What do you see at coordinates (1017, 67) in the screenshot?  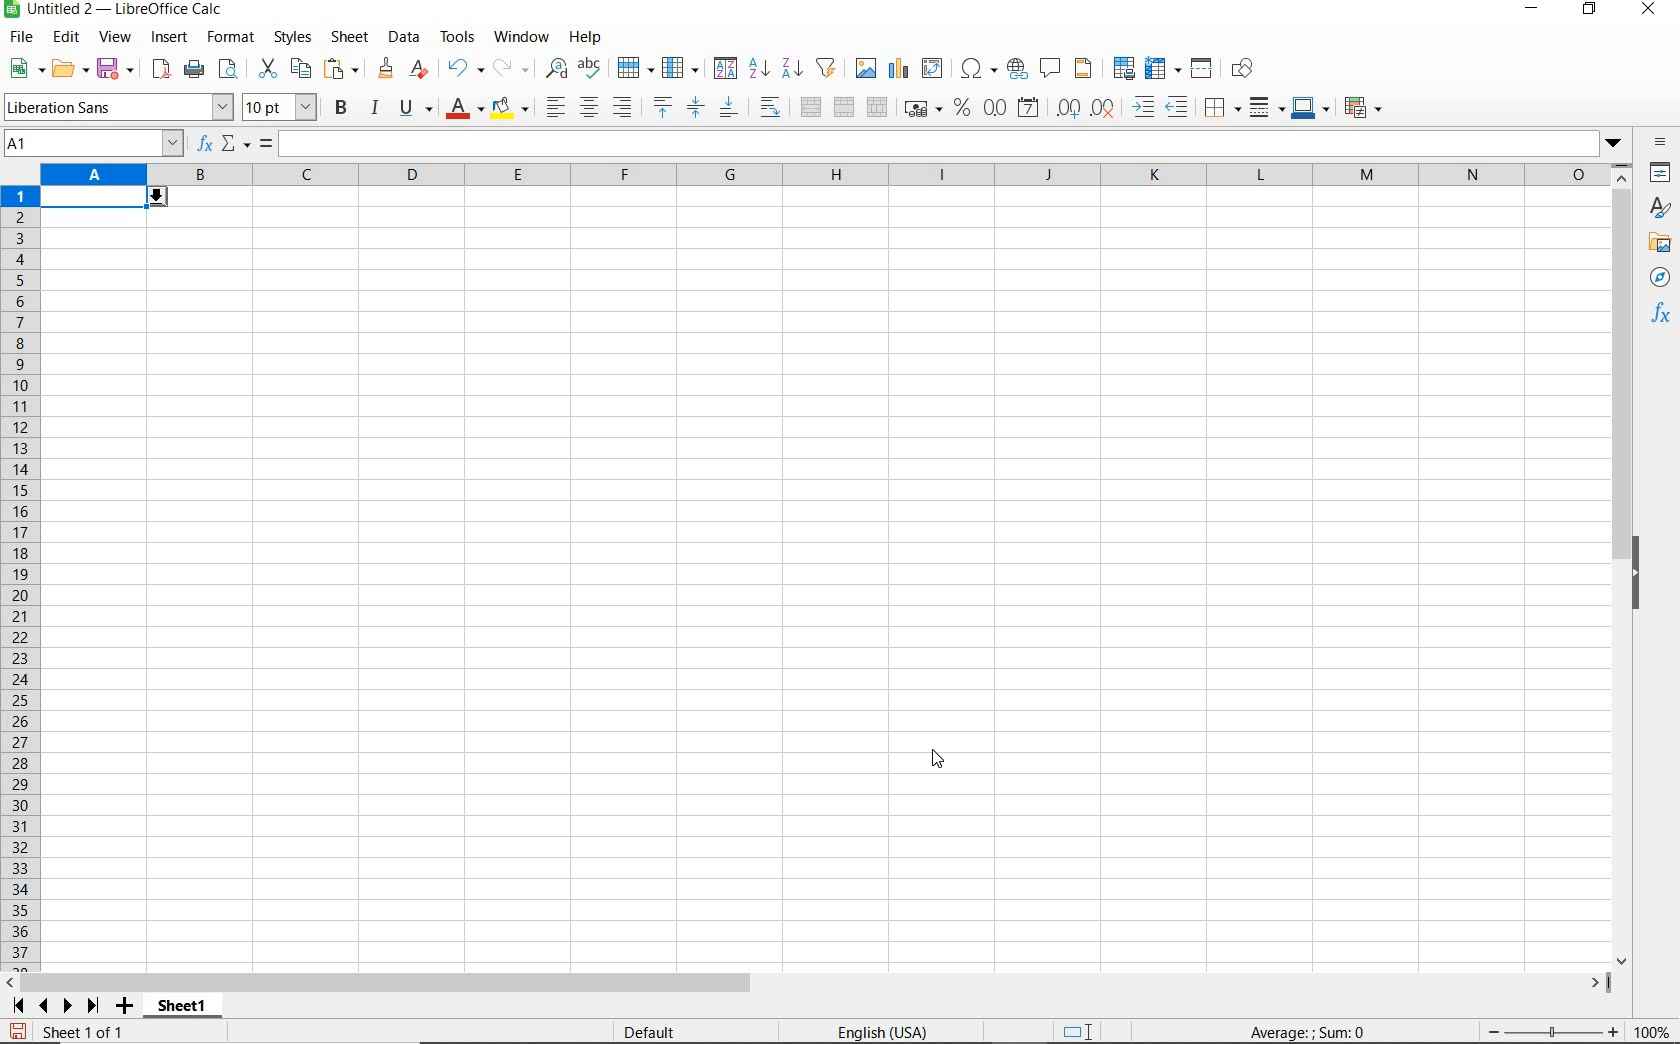 I see `insert hyperlink` at bounding box center [1017, 67].